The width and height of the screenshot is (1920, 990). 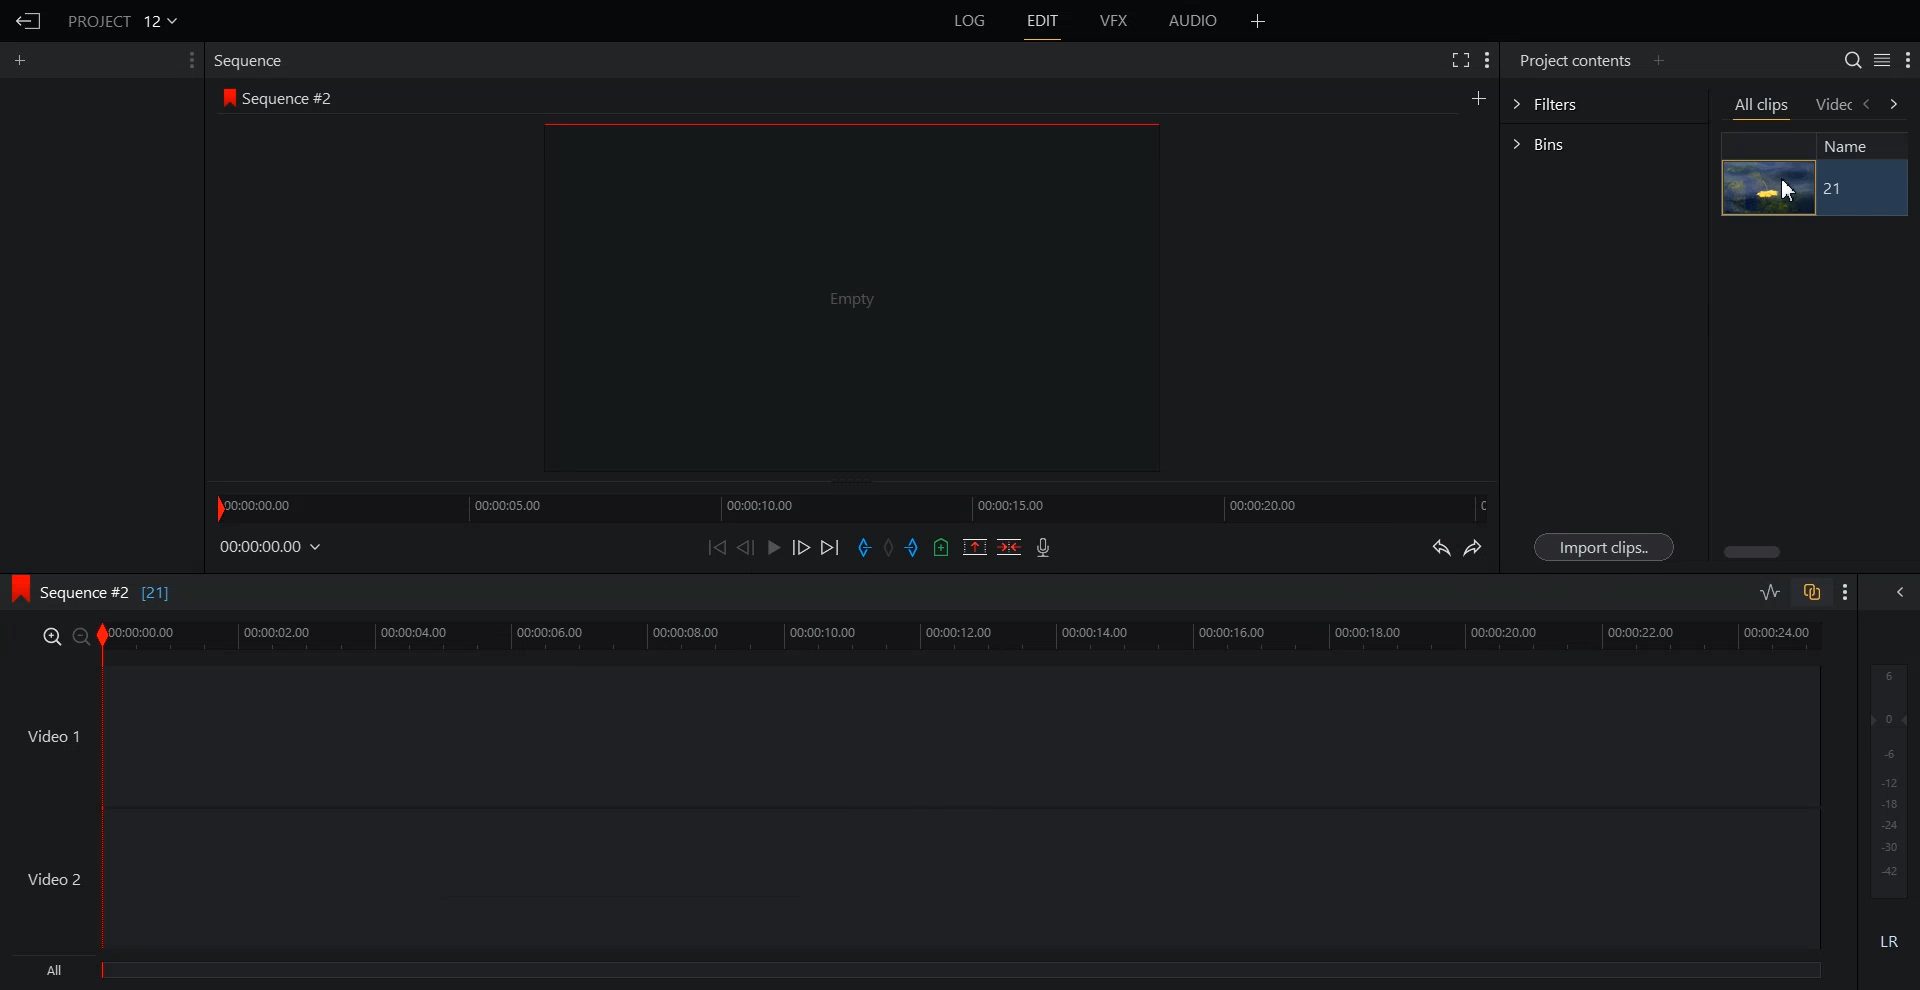 I want to click on Delete, so click(x=1009, y=546).